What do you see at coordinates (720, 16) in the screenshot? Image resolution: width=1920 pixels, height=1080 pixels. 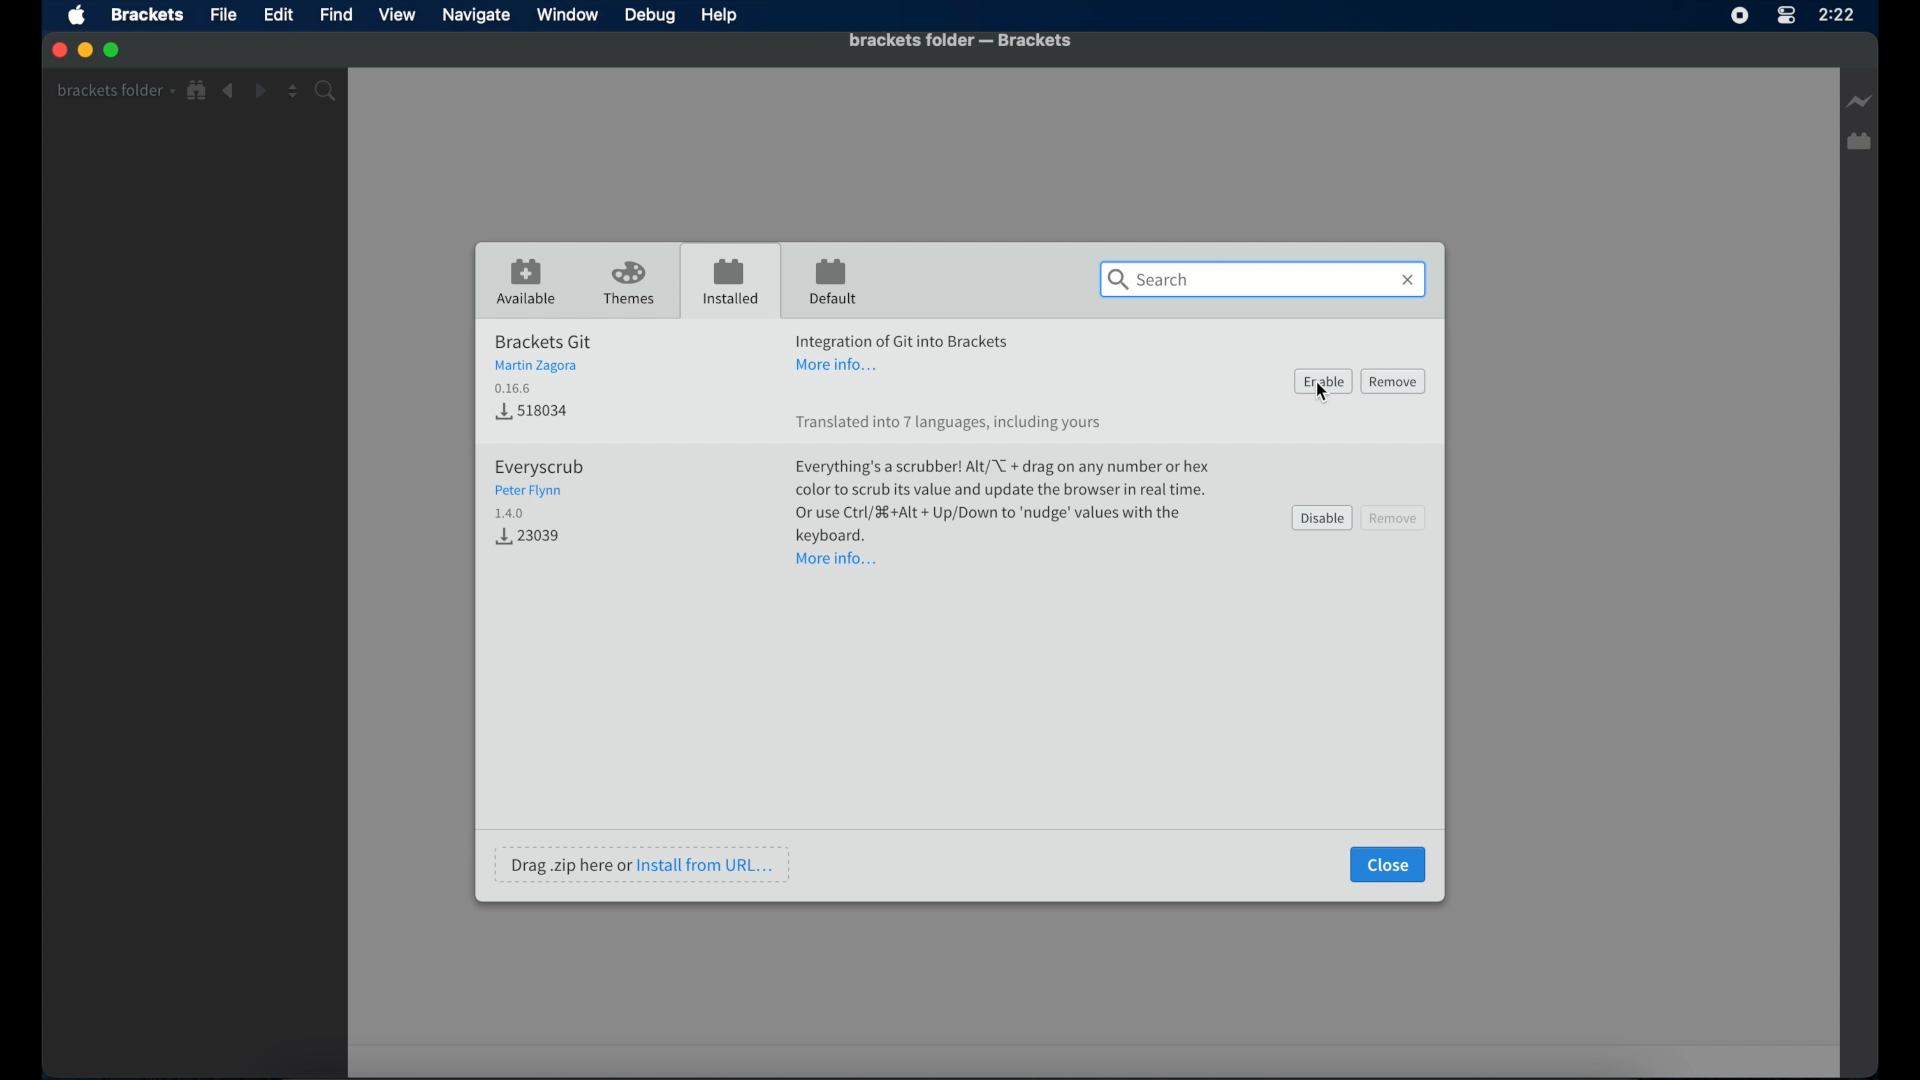 I see `help` at bounding box center [720, 16].